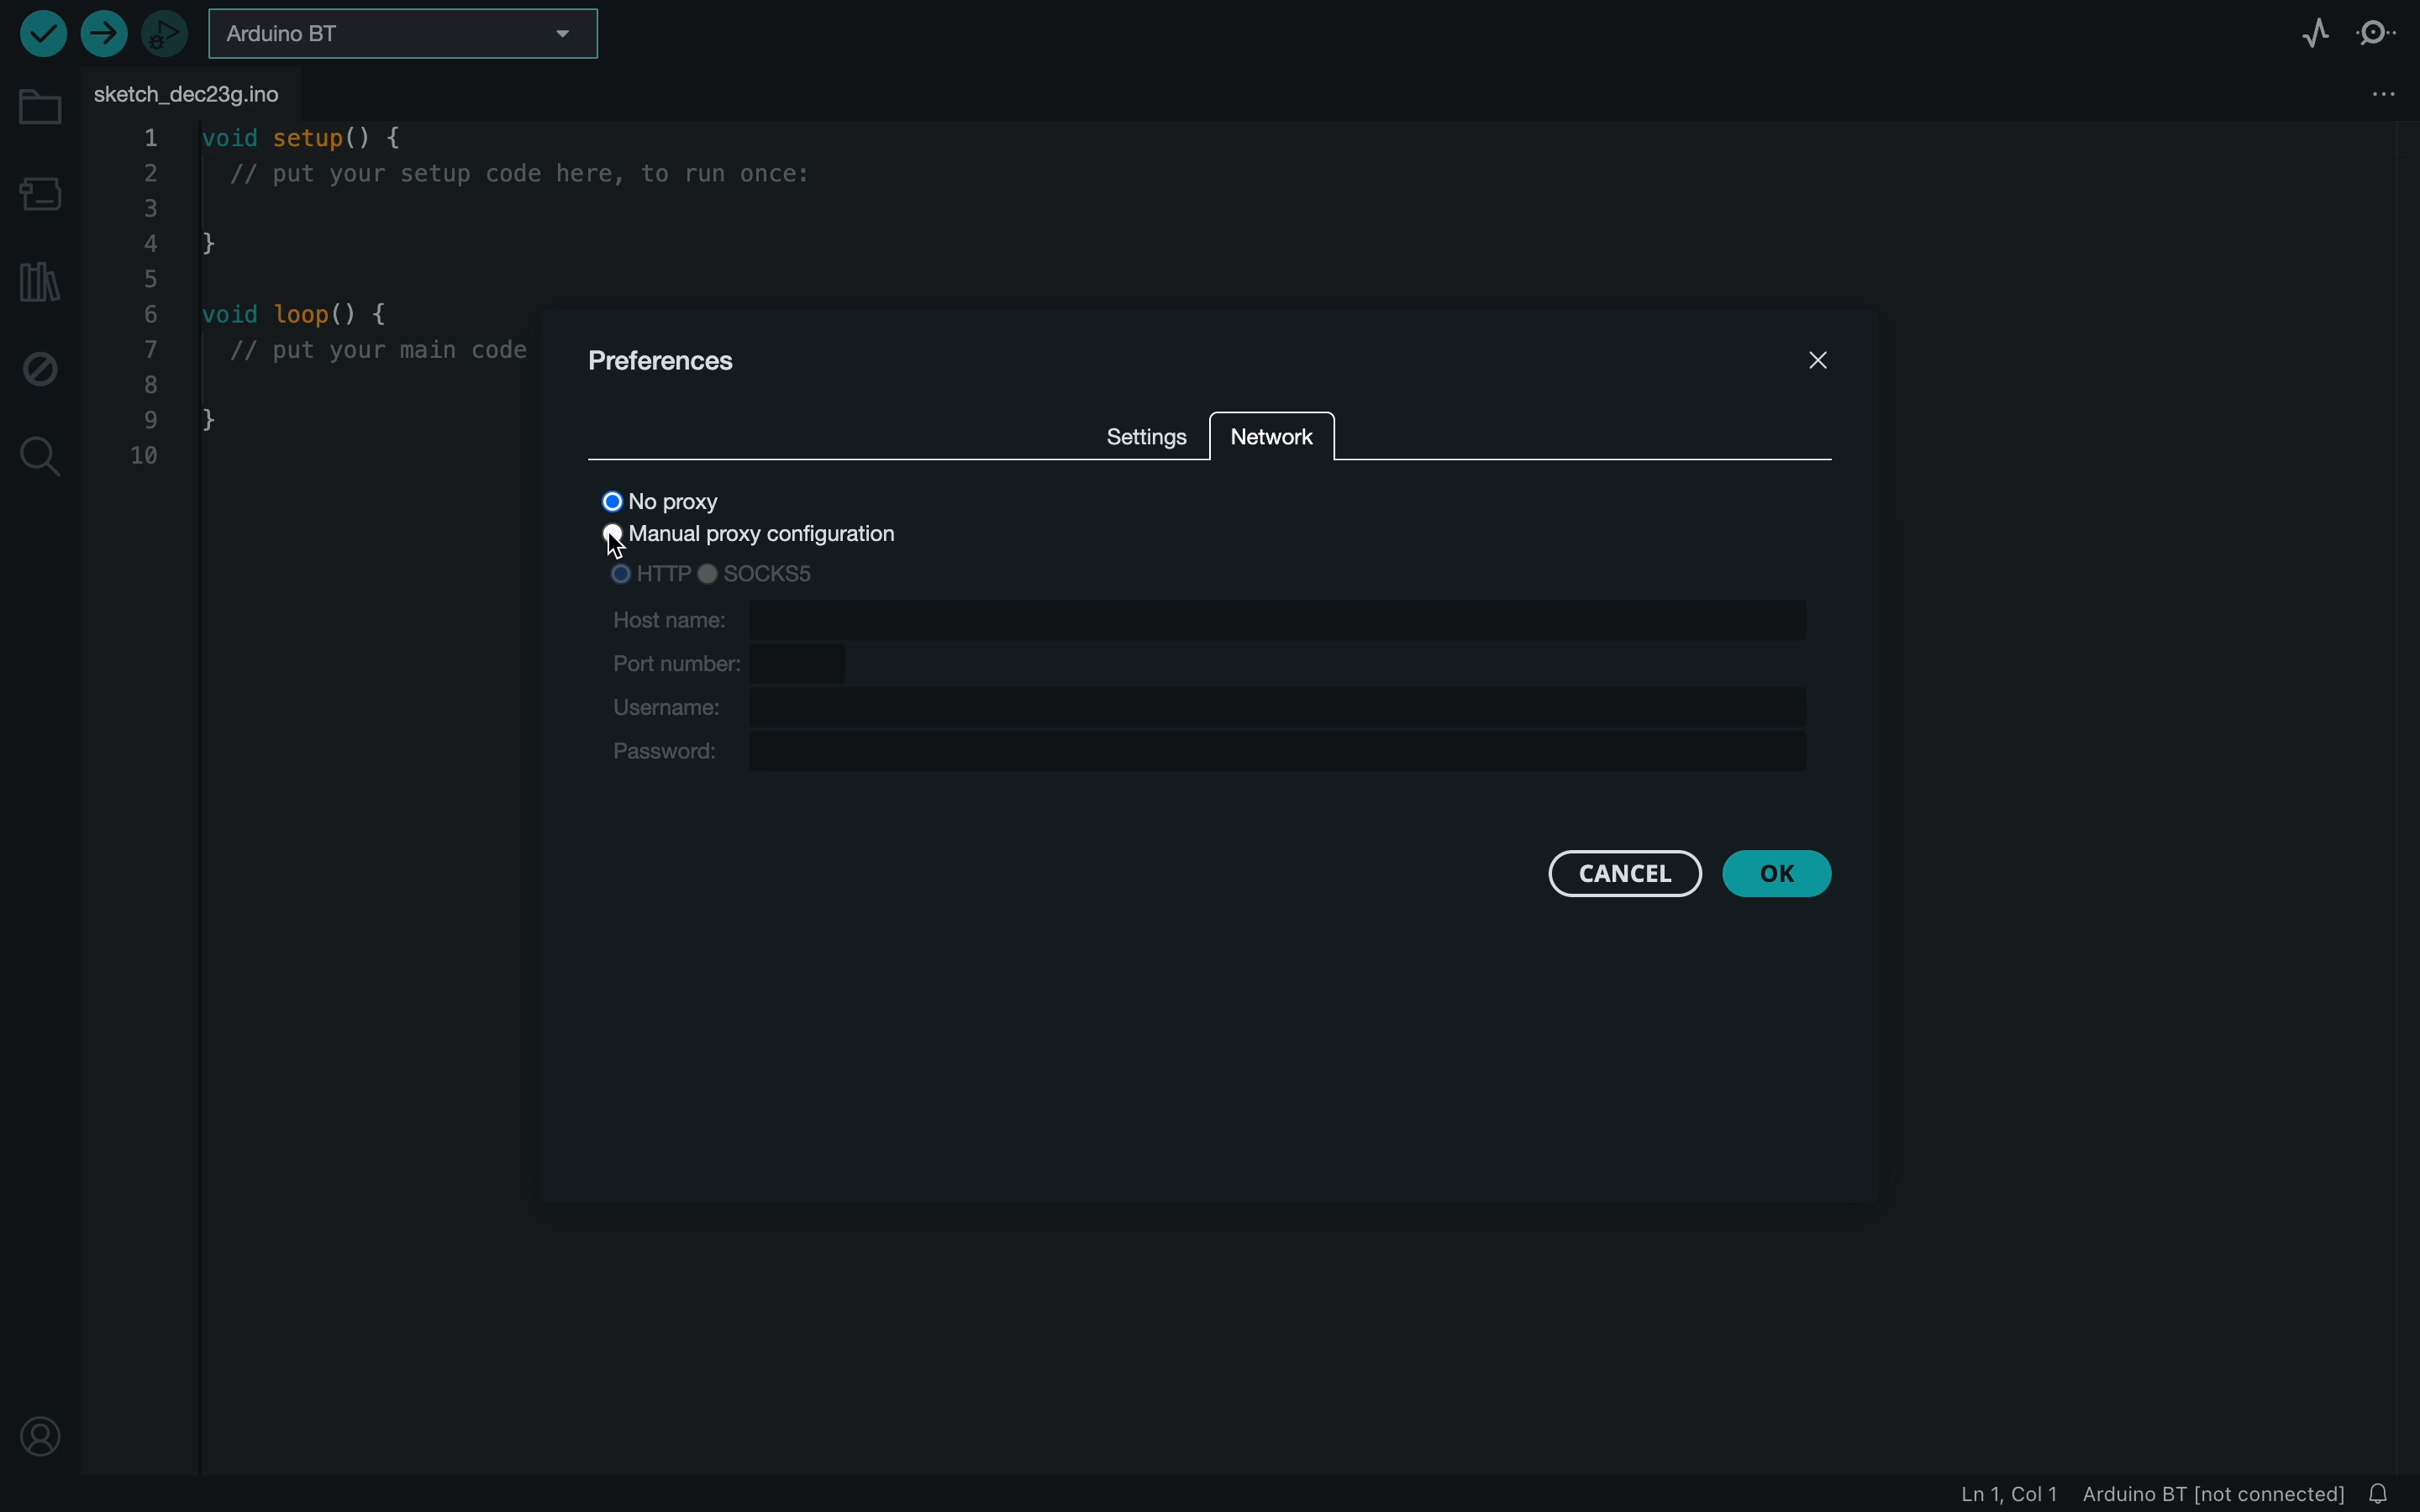  I want to click on sock, so click(766, 575).